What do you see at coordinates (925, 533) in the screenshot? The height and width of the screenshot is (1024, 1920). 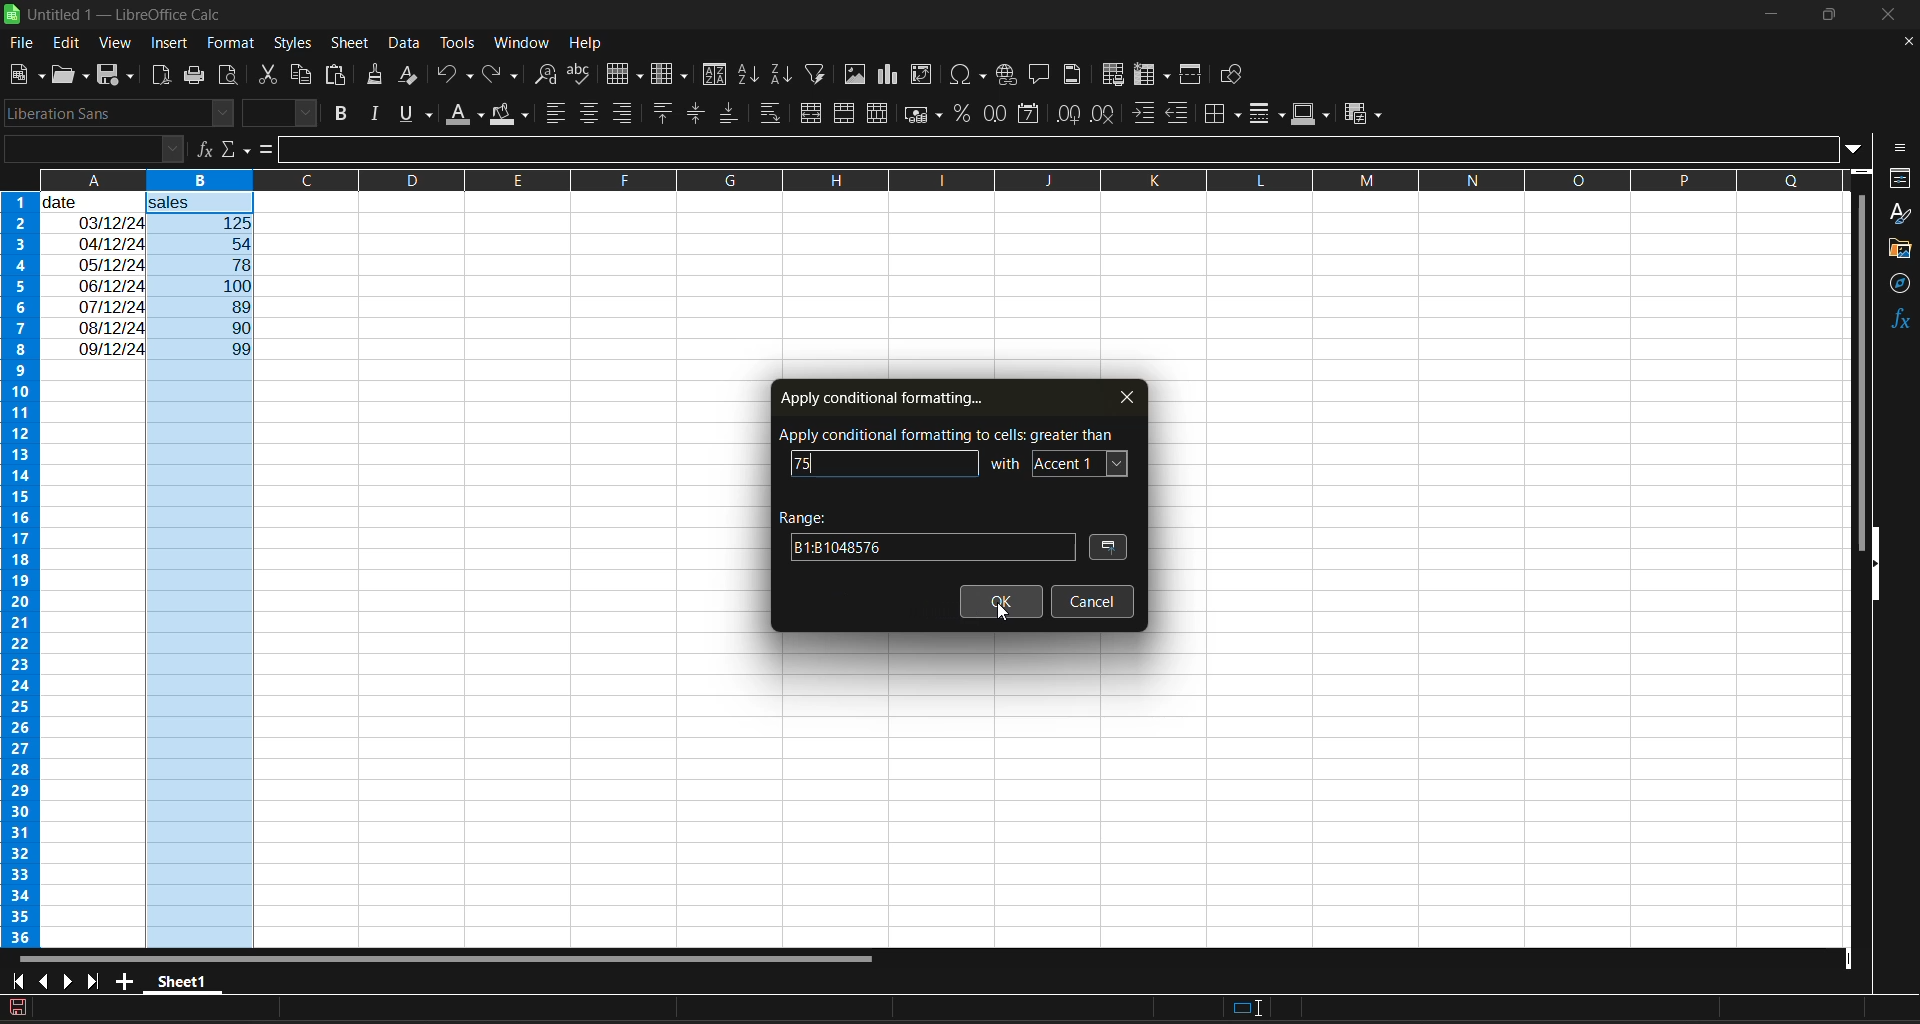 I see `range` at bounding box center [925, 533].